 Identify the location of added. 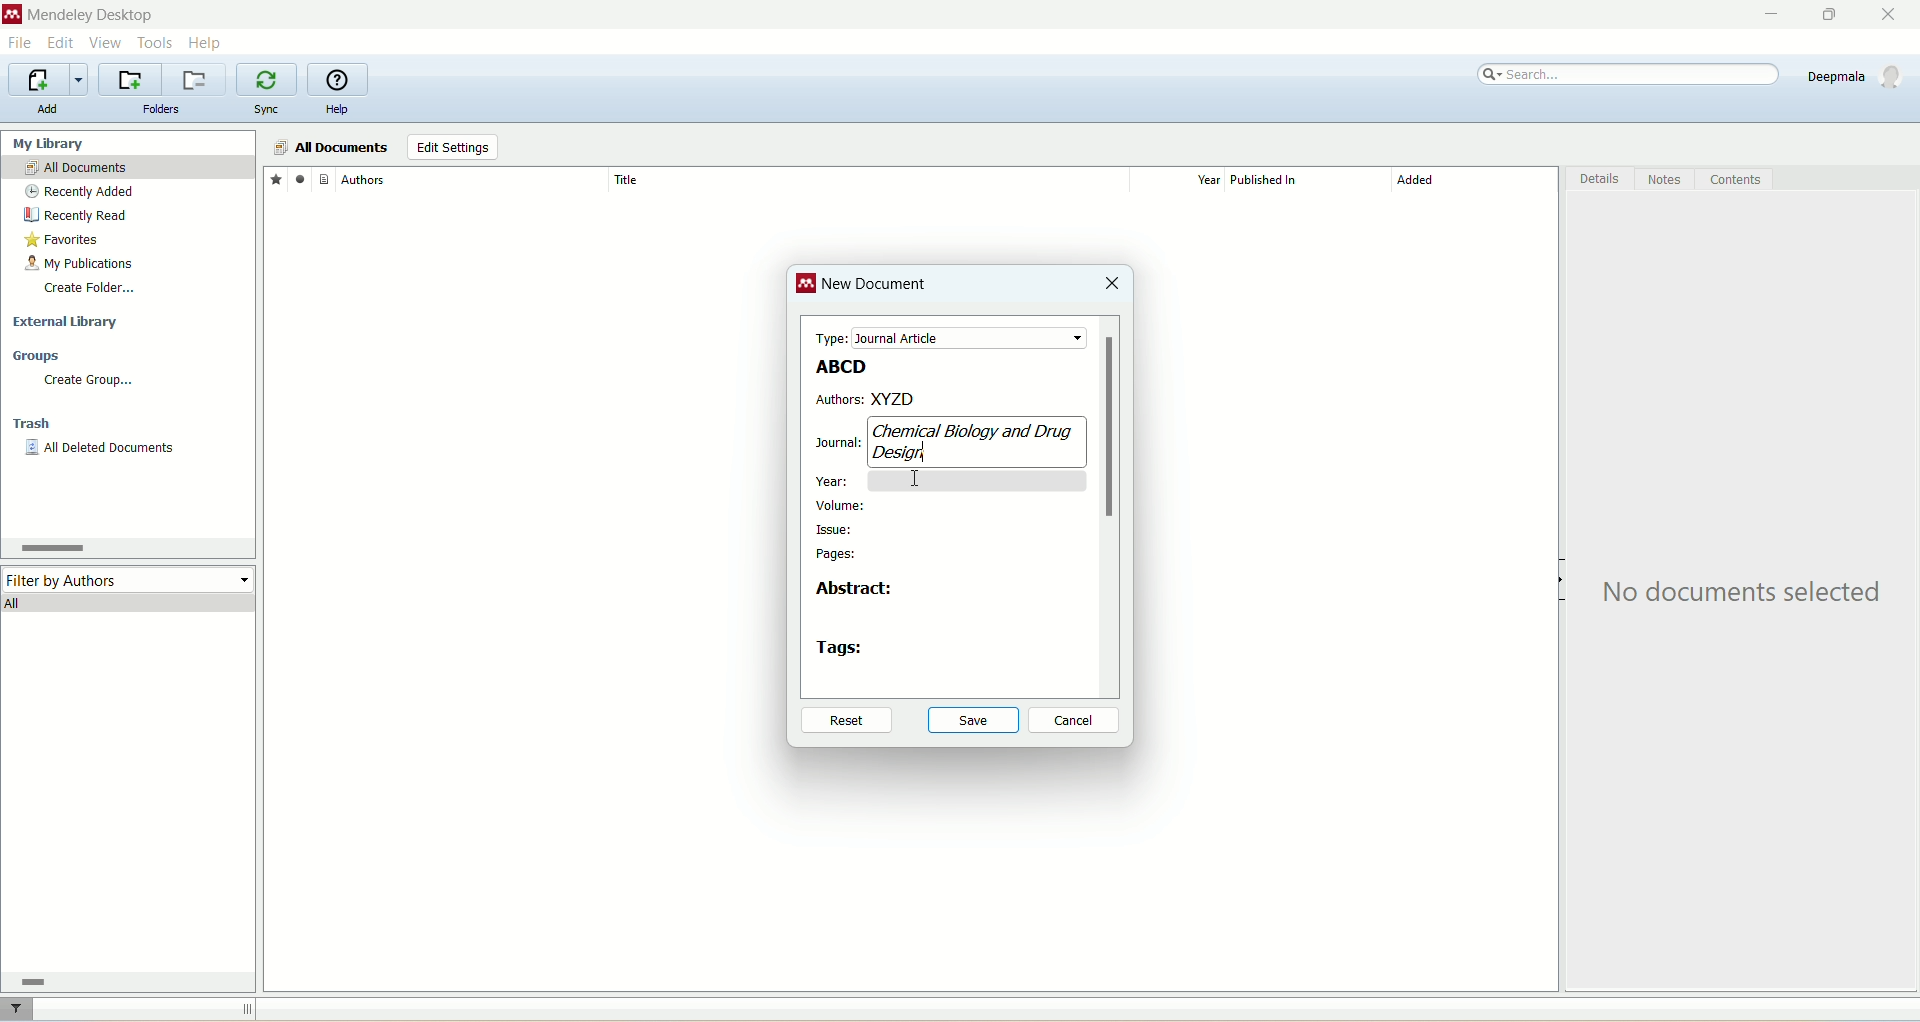
(1475, 185).